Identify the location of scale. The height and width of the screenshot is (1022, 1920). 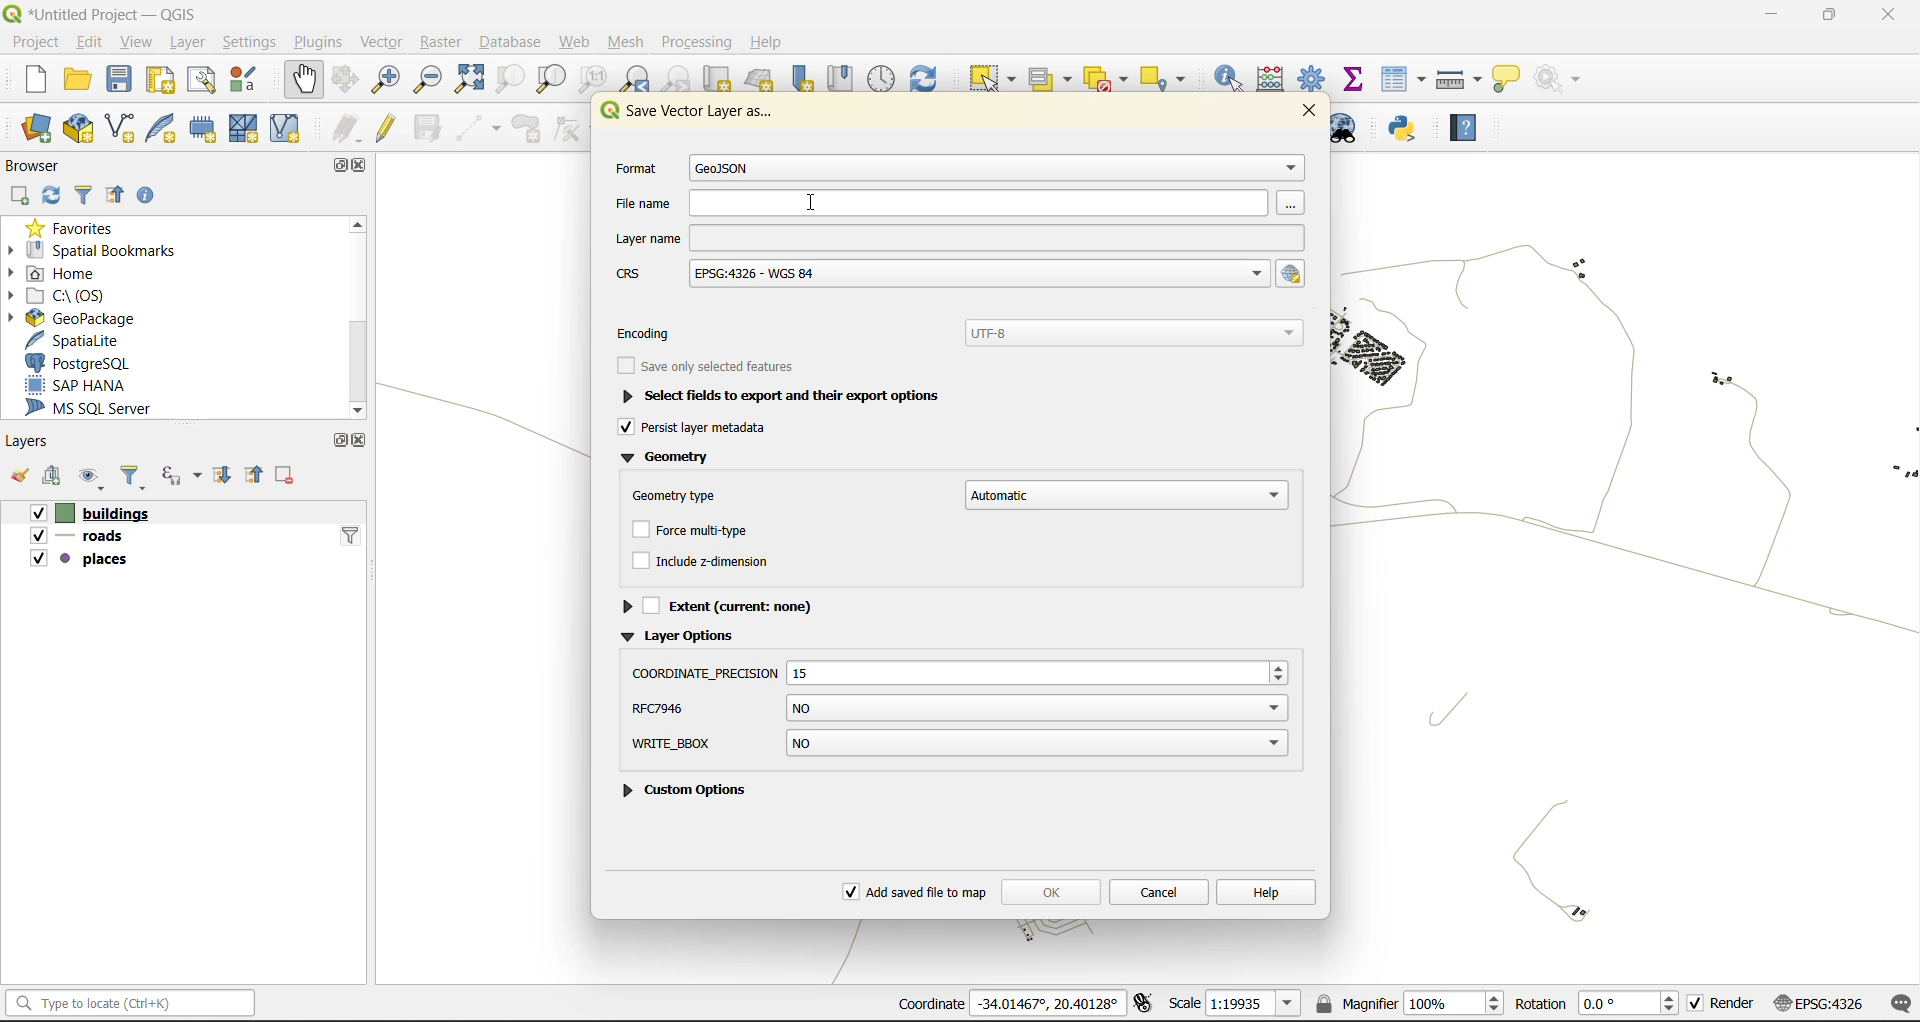
(1236, 1004).